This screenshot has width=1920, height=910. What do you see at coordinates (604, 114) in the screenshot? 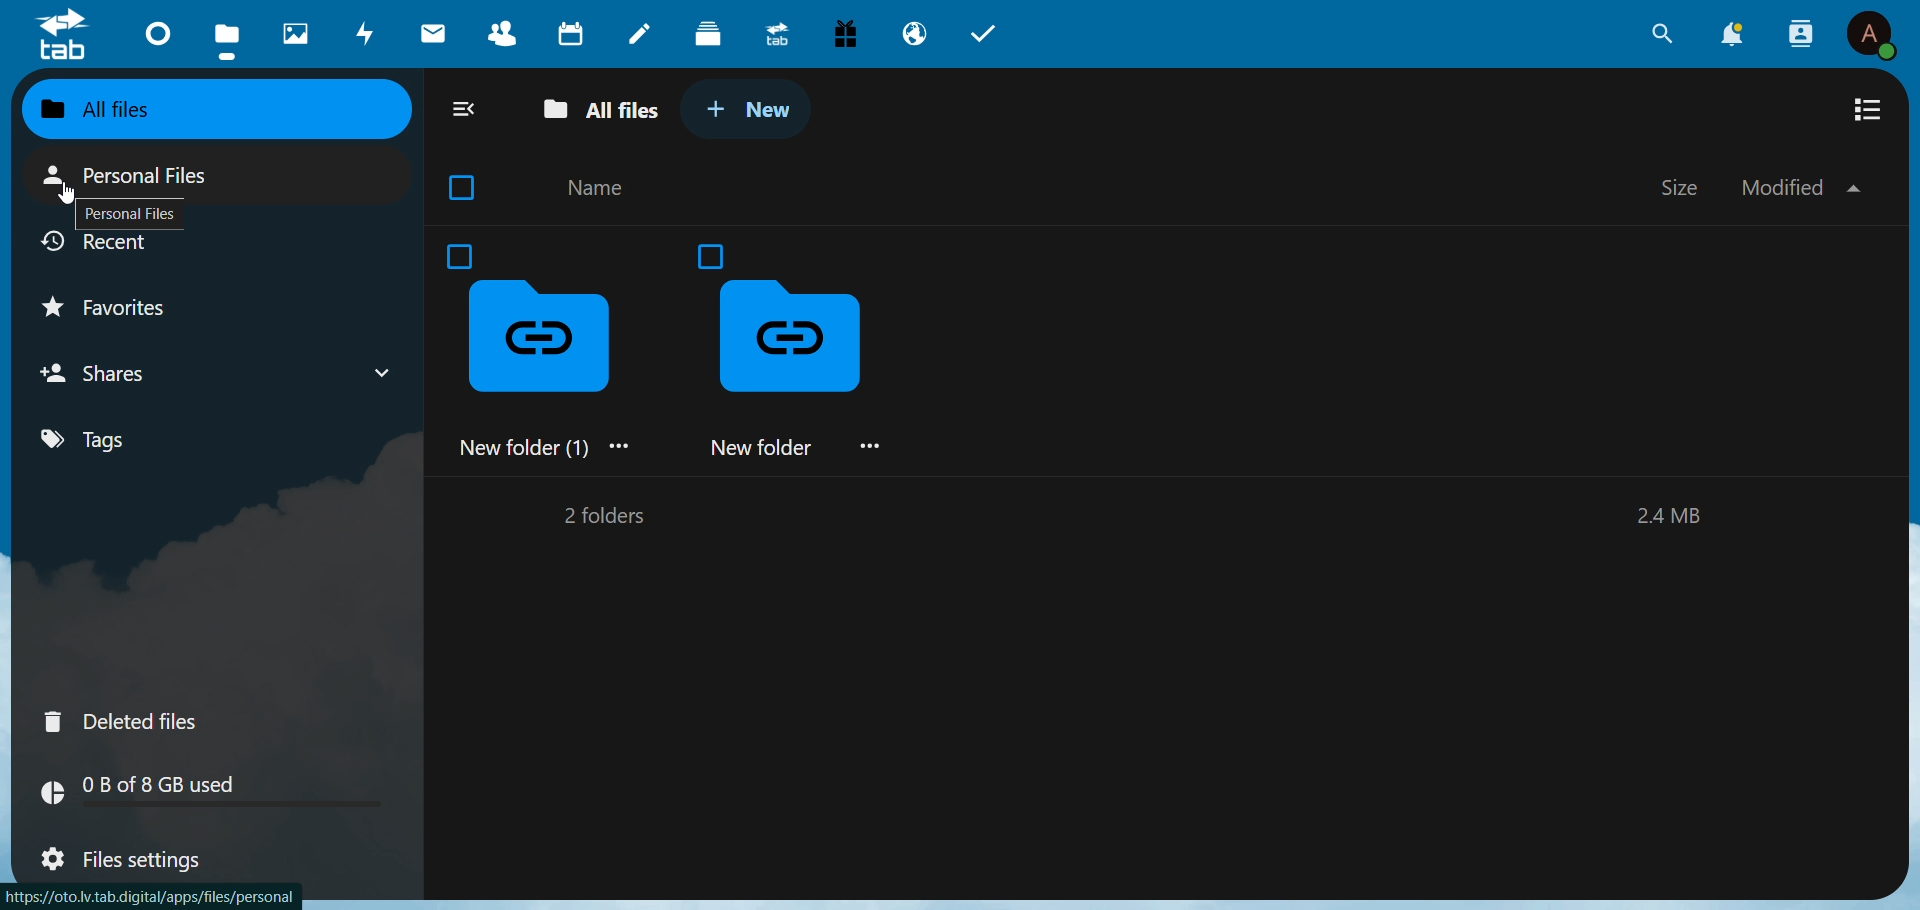
I see `all files` at bounding box center [604, 114].